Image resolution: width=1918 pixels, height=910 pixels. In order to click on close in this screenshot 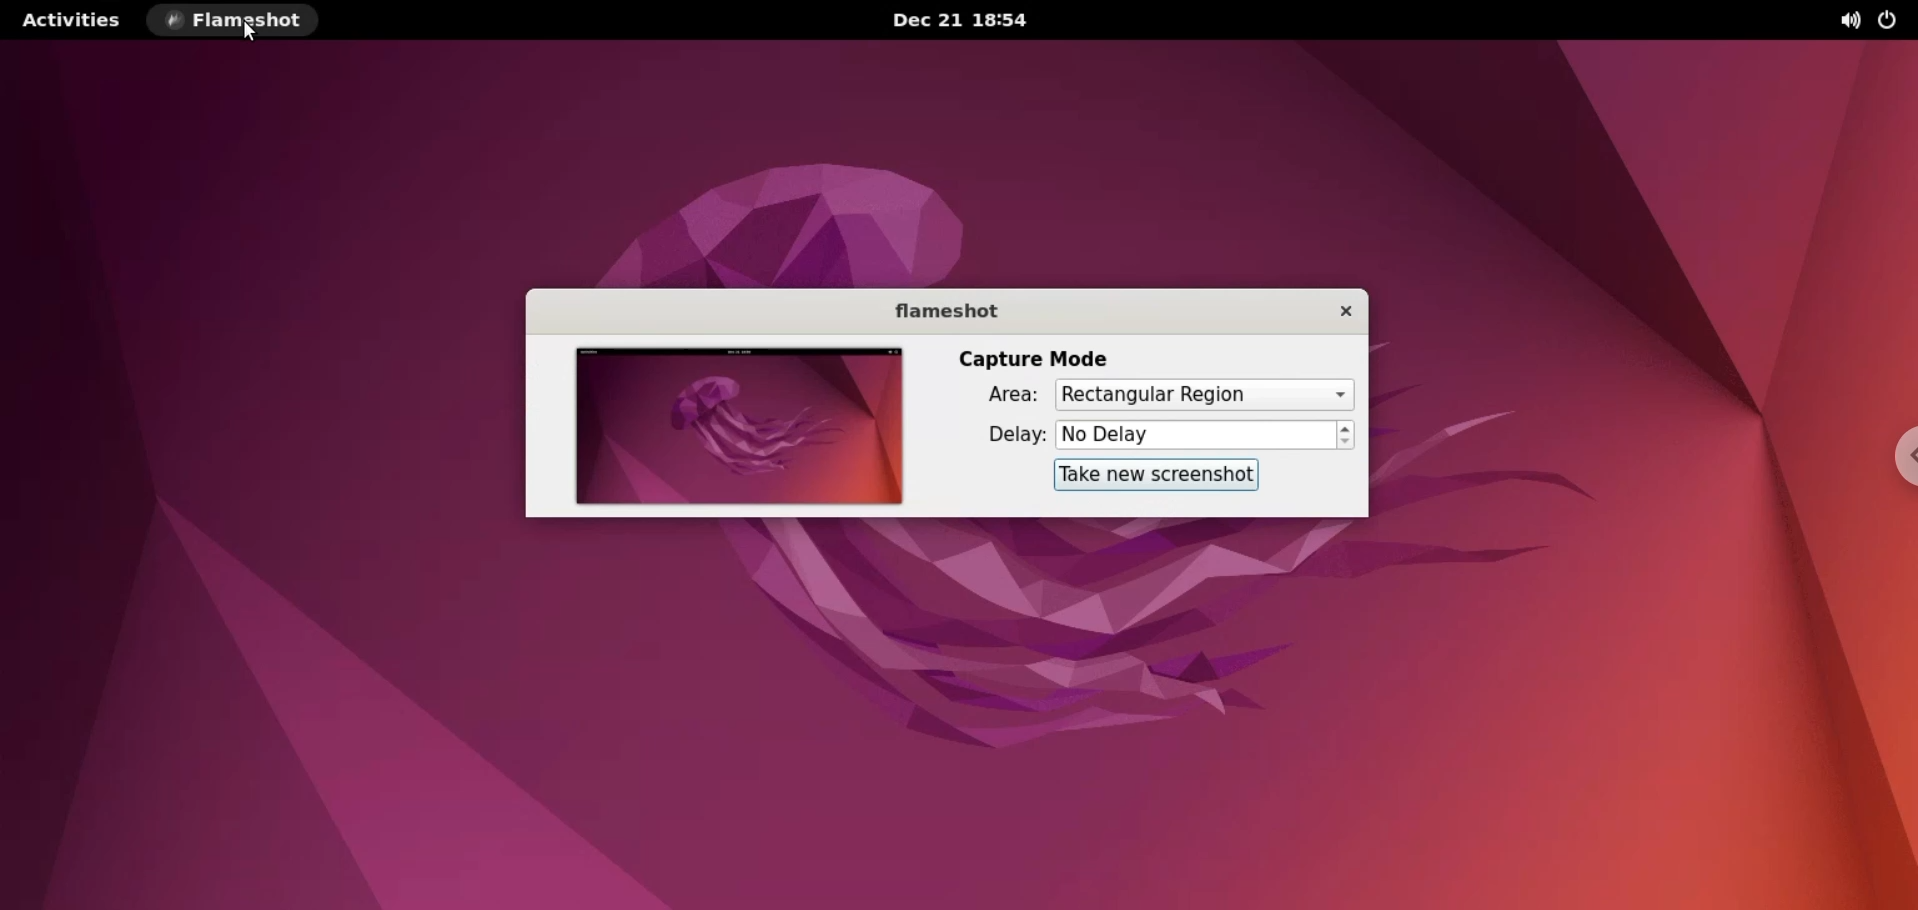, I will do `click(1338, 311)`.